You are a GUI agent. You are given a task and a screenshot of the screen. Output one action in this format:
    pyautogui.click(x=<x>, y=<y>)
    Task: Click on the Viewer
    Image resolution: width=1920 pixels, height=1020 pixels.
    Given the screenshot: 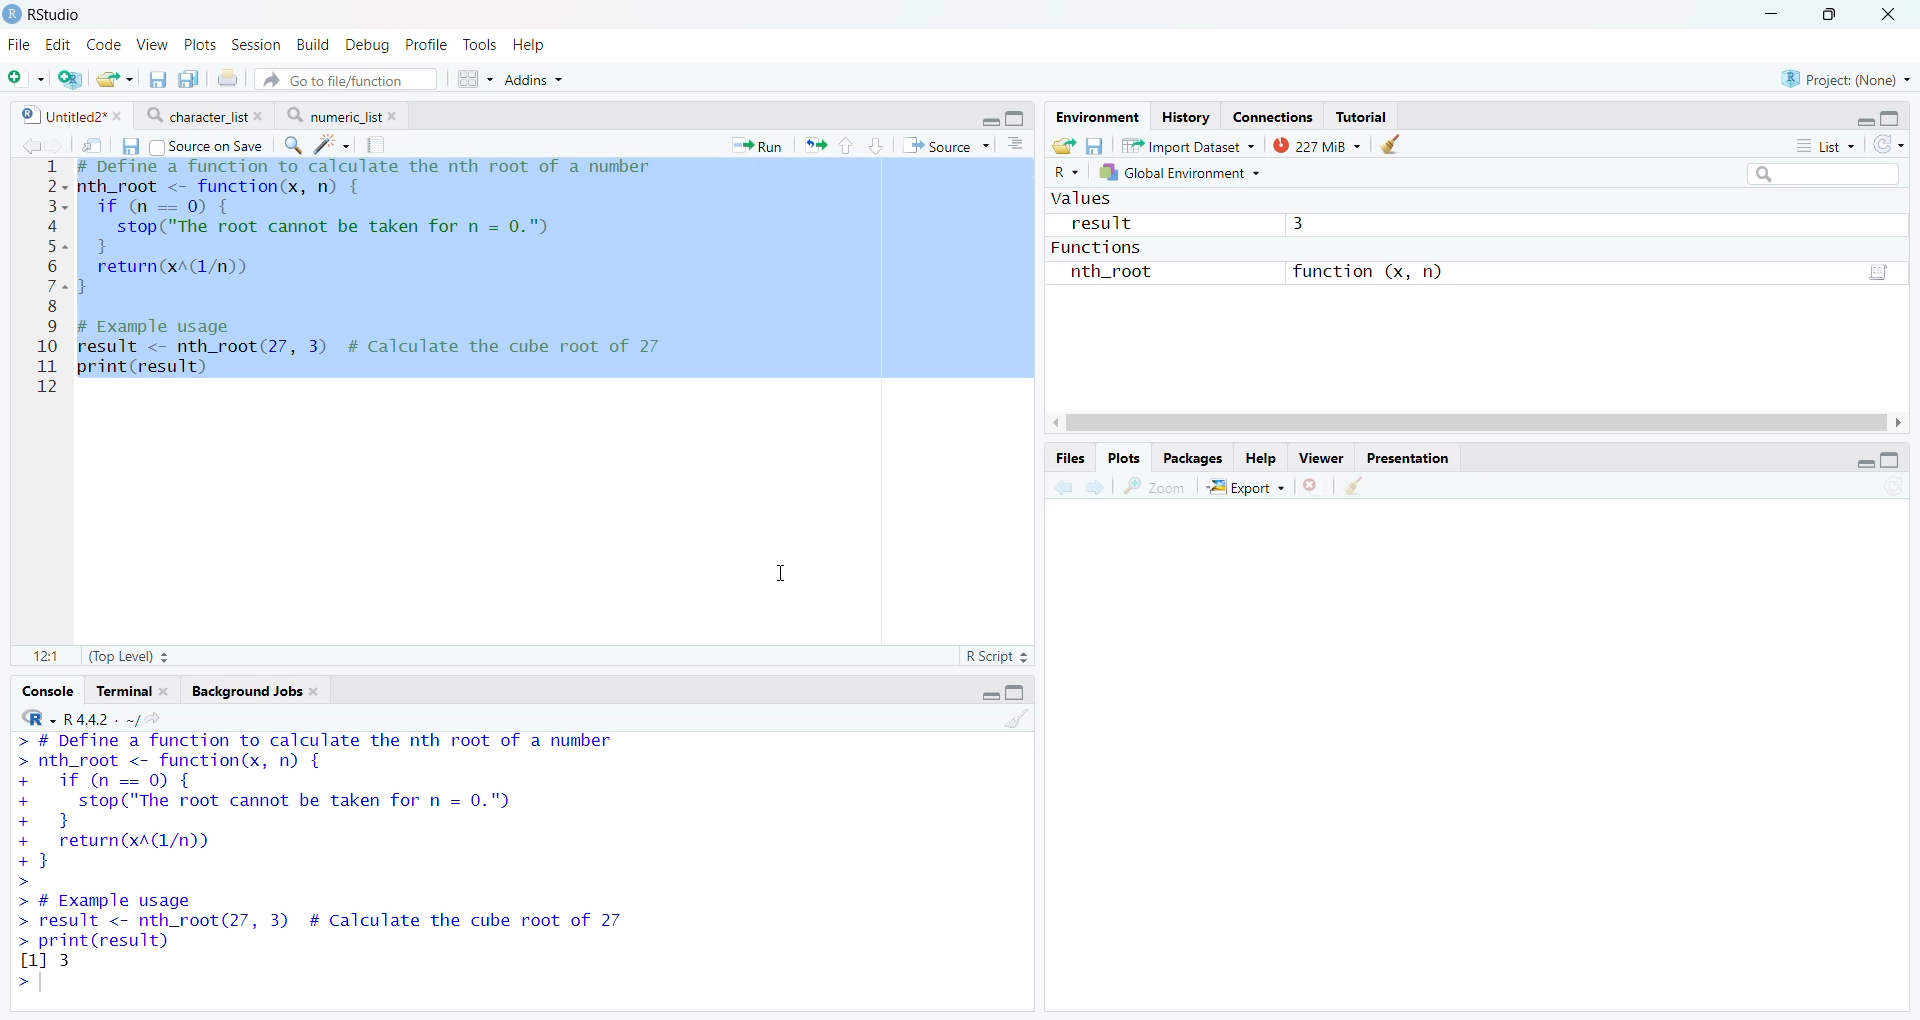 What is the action you would take?
    pyautogui.click(x=1321, y=457)
    